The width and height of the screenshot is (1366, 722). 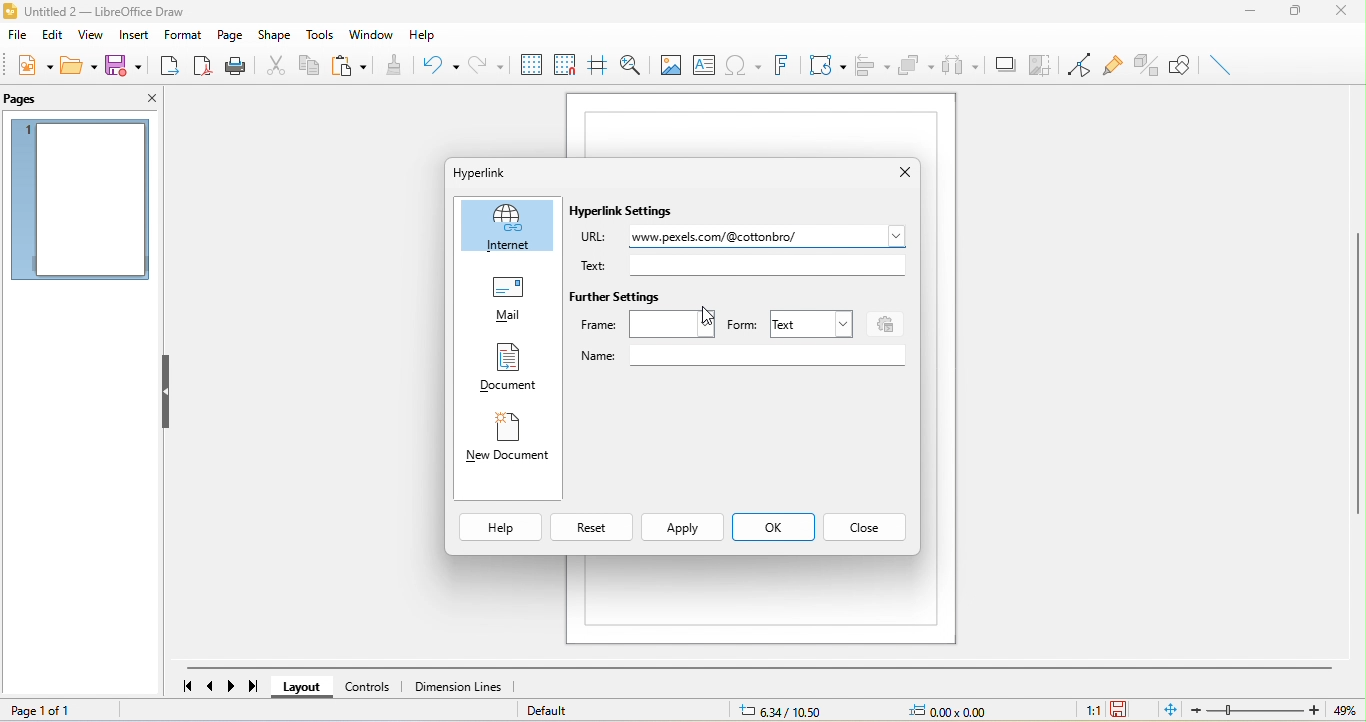 What do you see at coordinates (420, 33) in the screenshot?
I see `help` at bounding box center [420, 33].